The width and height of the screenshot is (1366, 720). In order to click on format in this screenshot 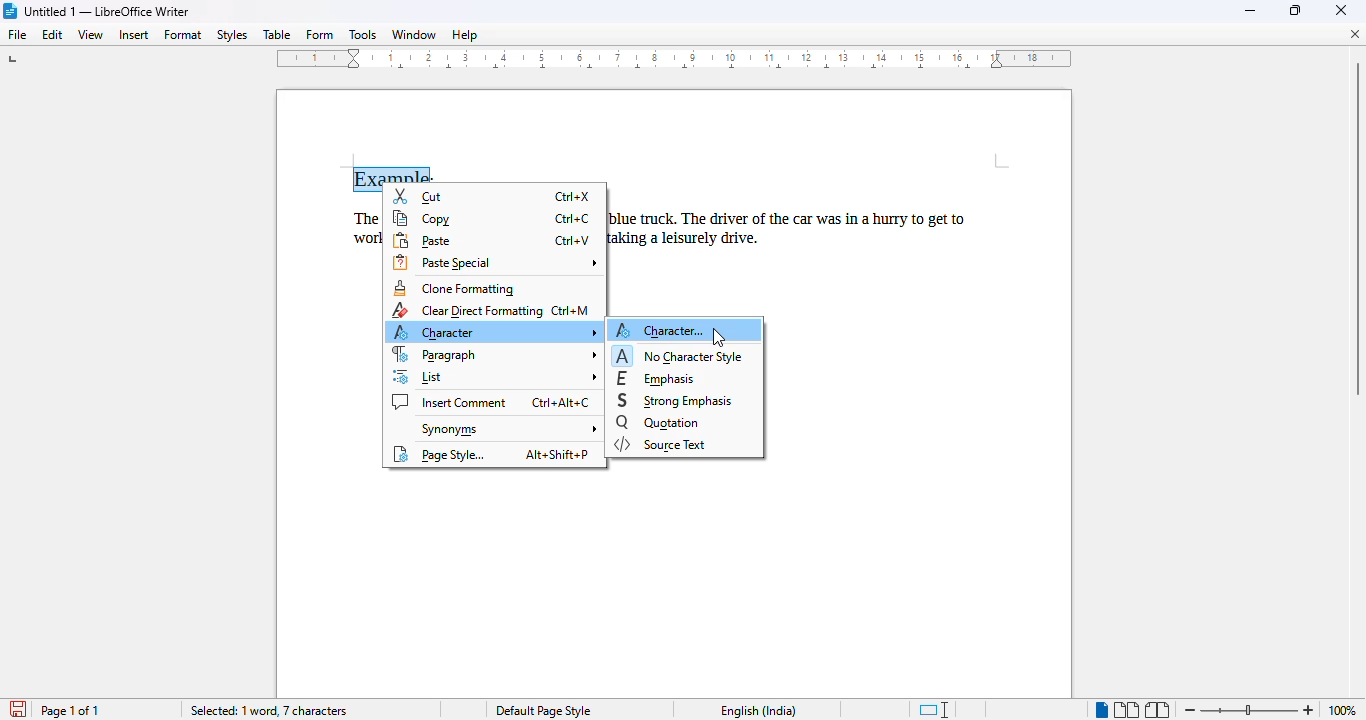, I will do `click(184, 34)`.